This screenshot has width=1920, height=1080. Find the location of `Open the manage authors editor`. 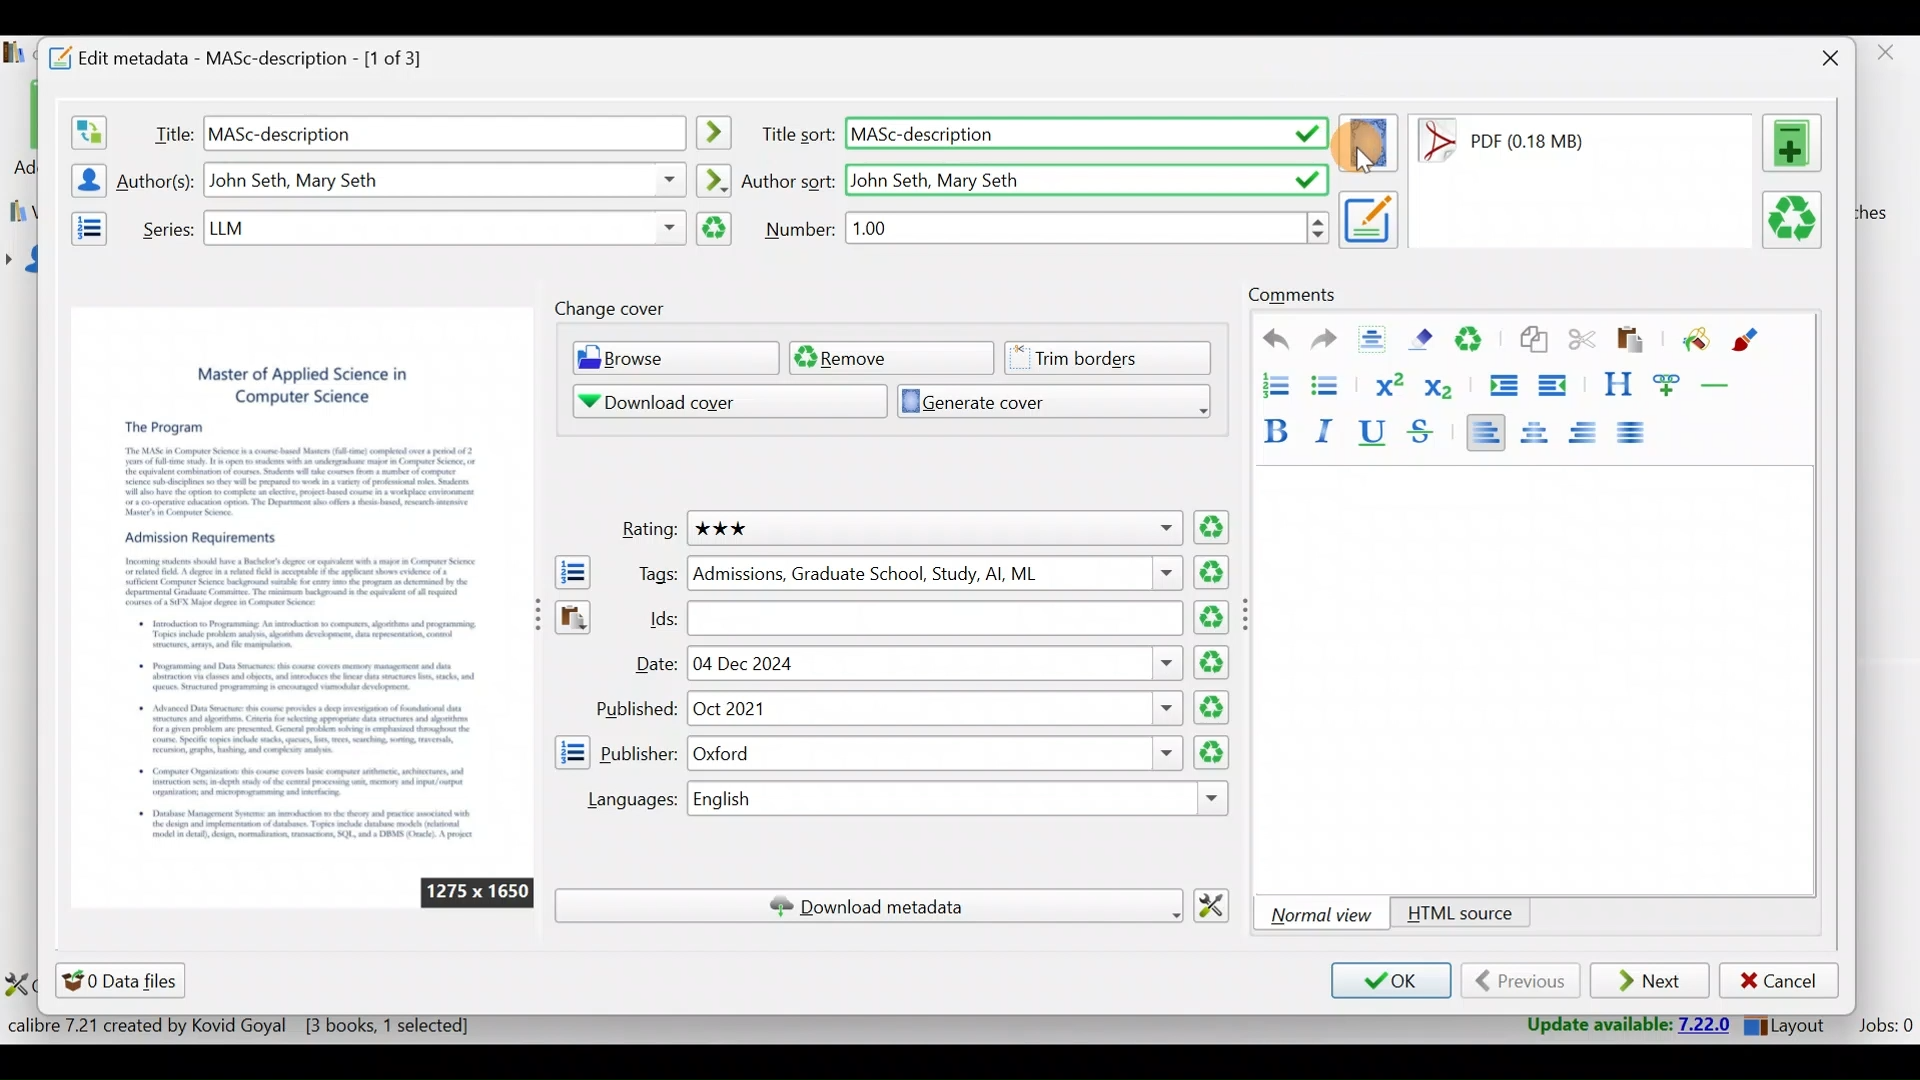

Open the manage authors editor is located at coordinates (83, 177).